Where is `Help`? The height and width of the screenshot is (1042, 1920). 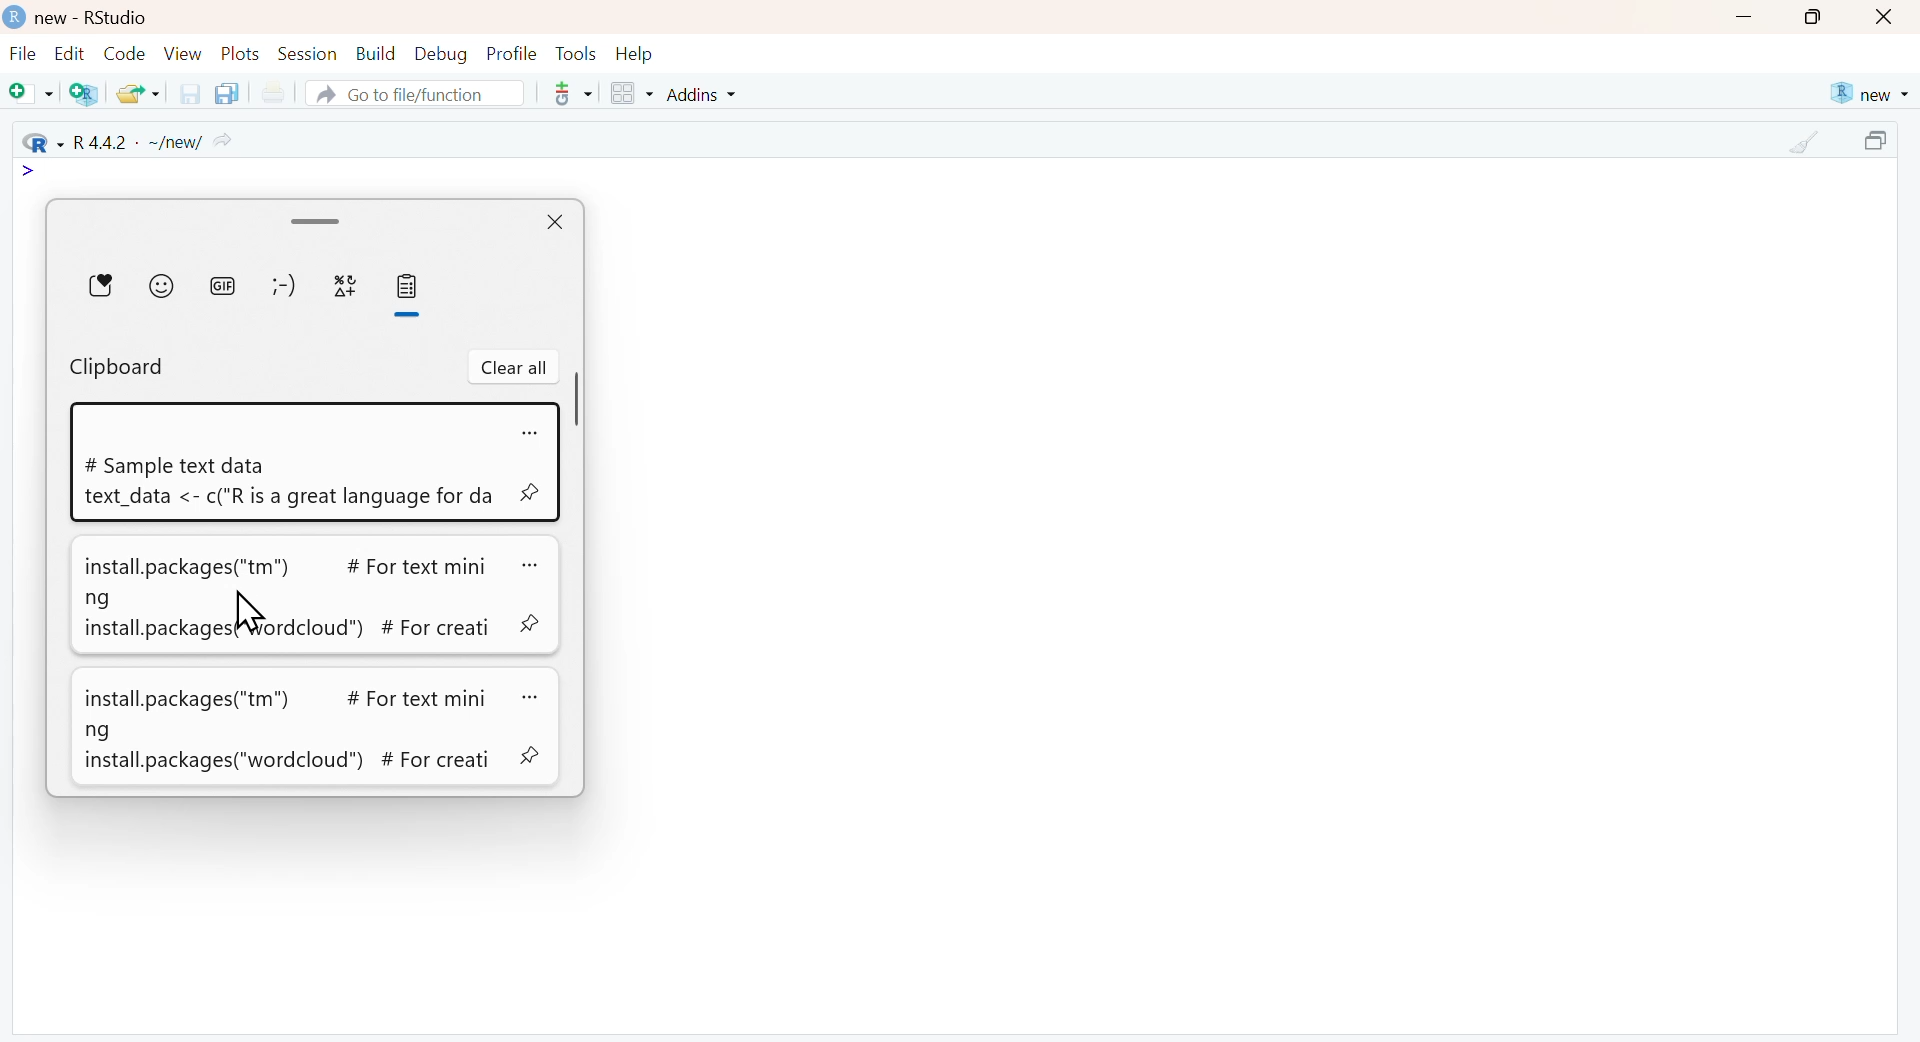 Help is located at coordinates (635, 54).